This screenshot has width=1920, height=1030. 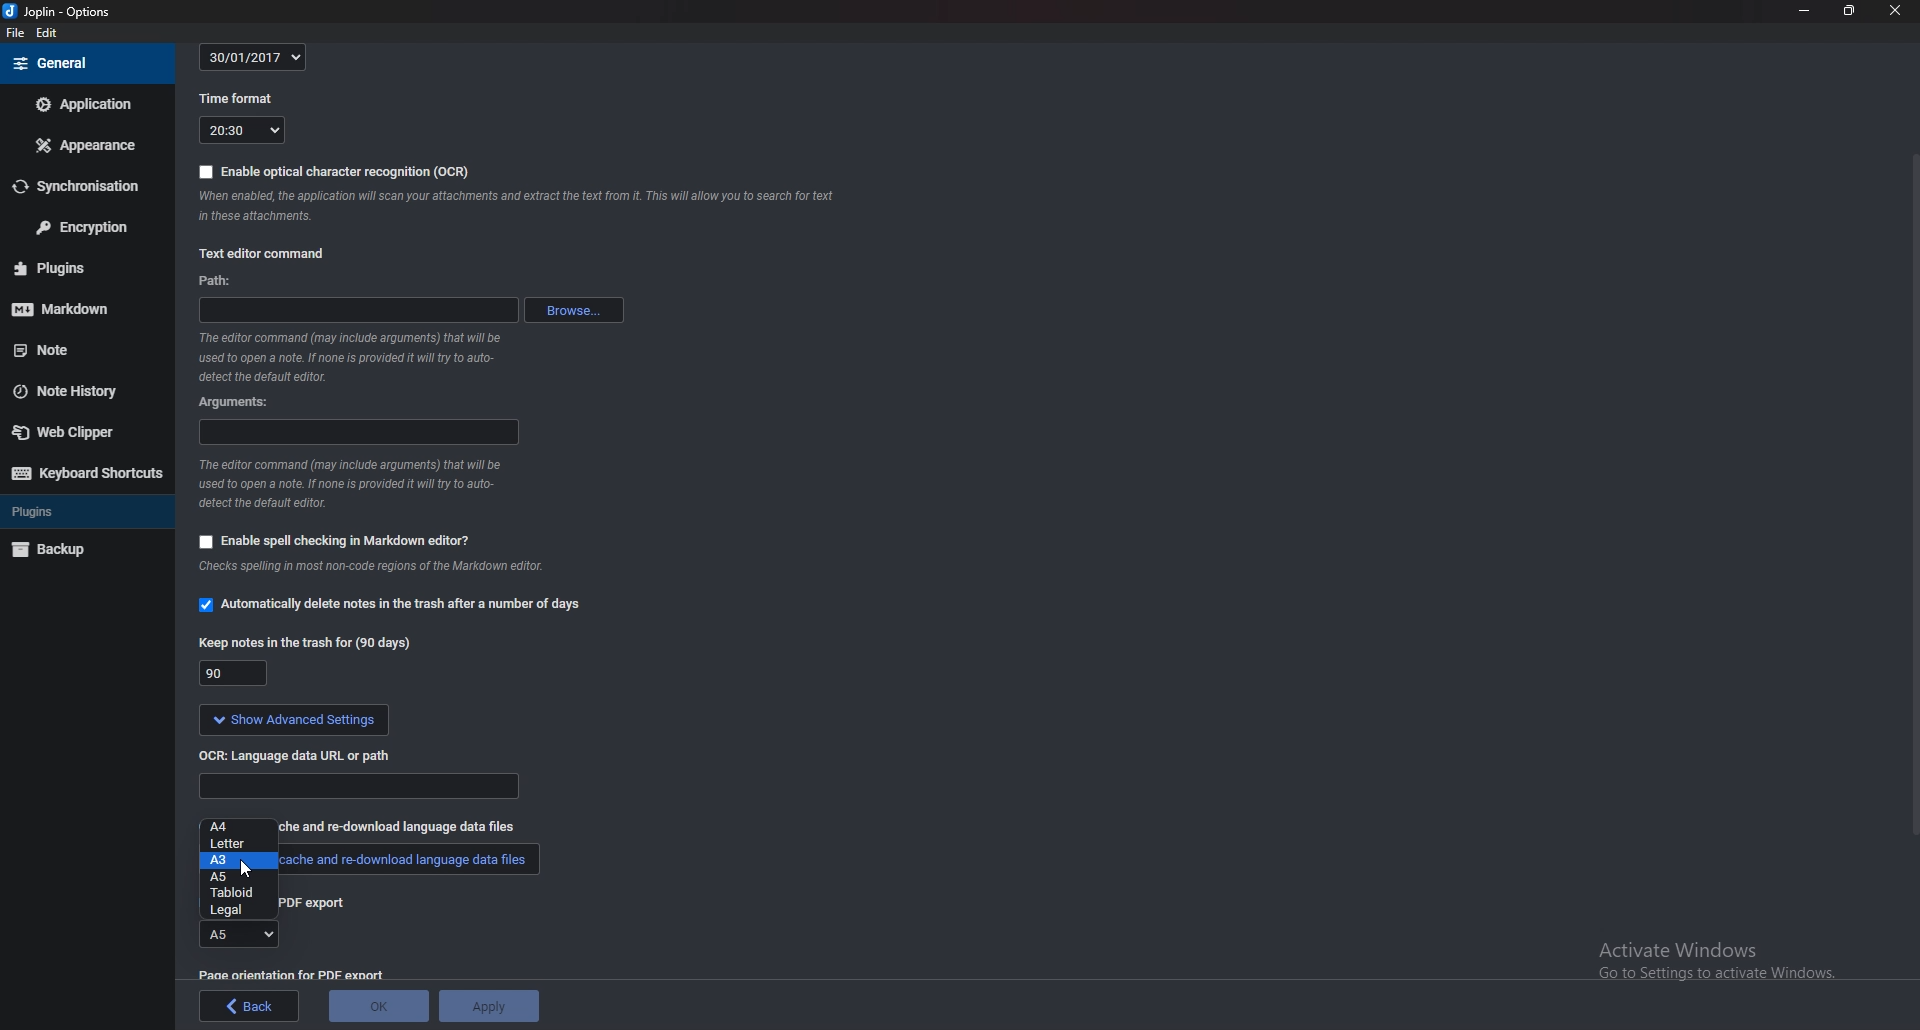 What do you see at coordinates (380, 1004) in the screenshot?
I see `ok` at bounding box center [380, 1004].